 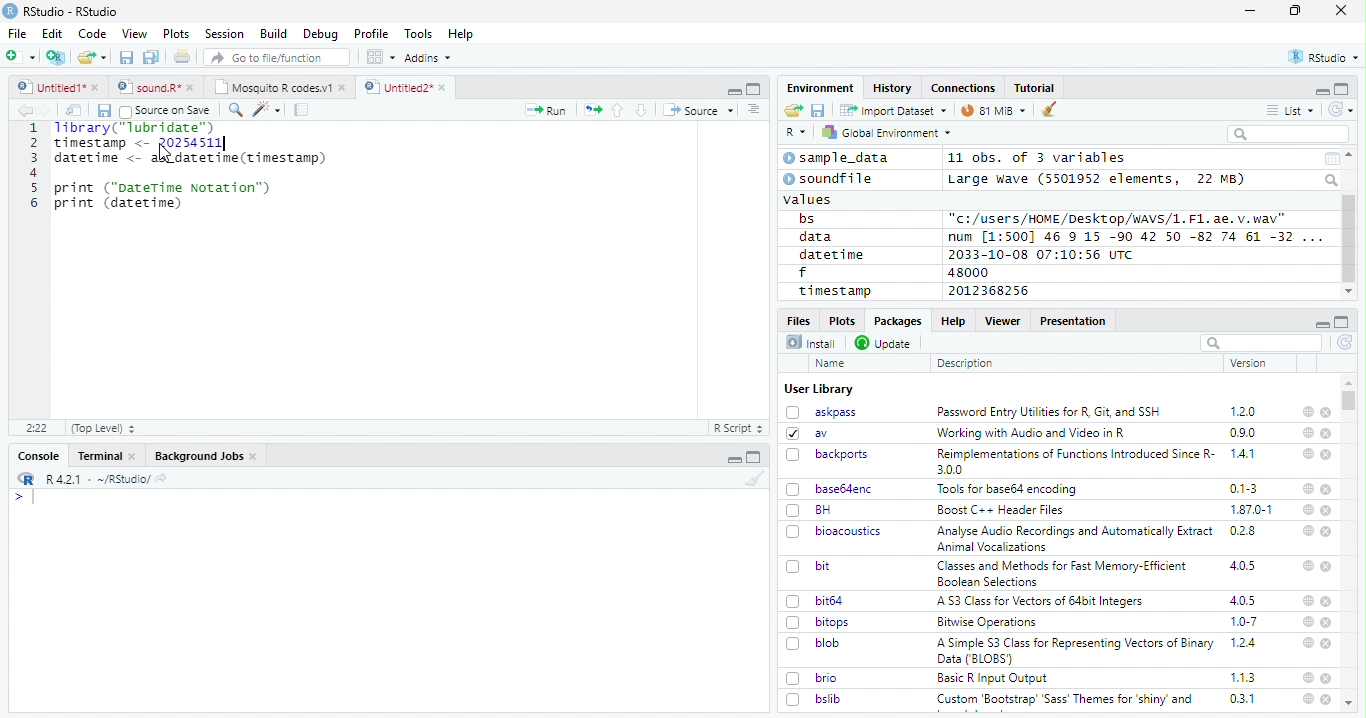 What do you see at coordinates (841, 320) in the screenshot?
I see `Plots` at bounding box center [841, 320].